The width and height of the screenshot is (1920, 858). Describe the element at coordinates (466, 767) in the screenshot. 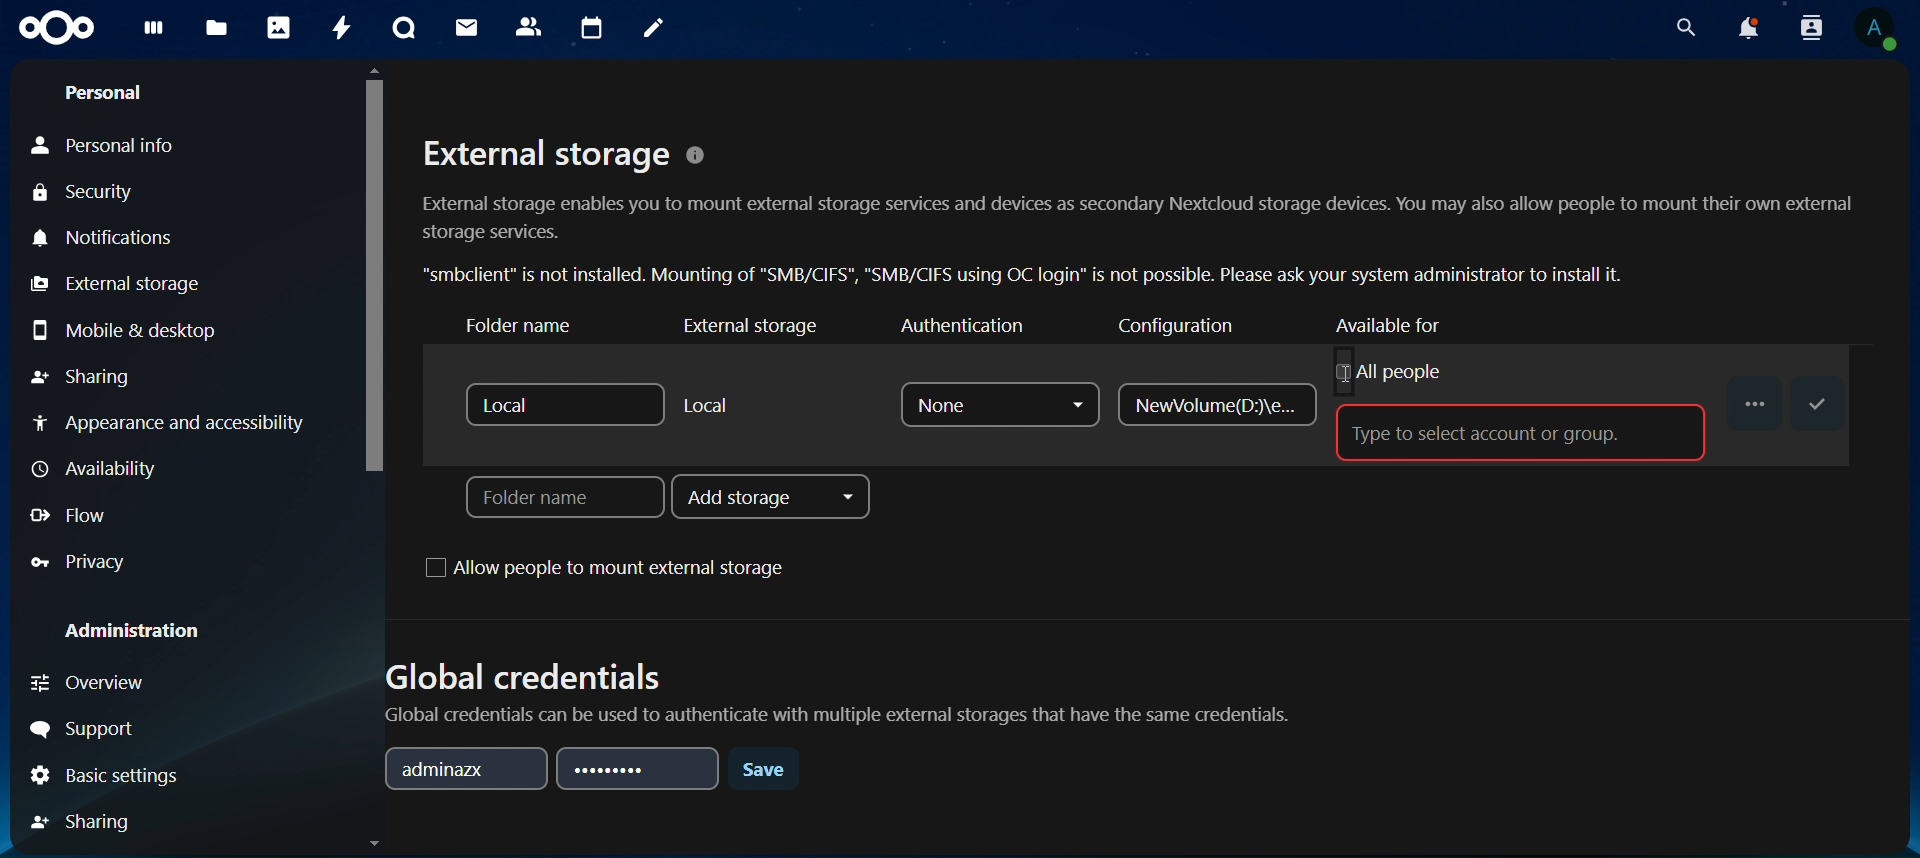

I see `adminazx` at that location.